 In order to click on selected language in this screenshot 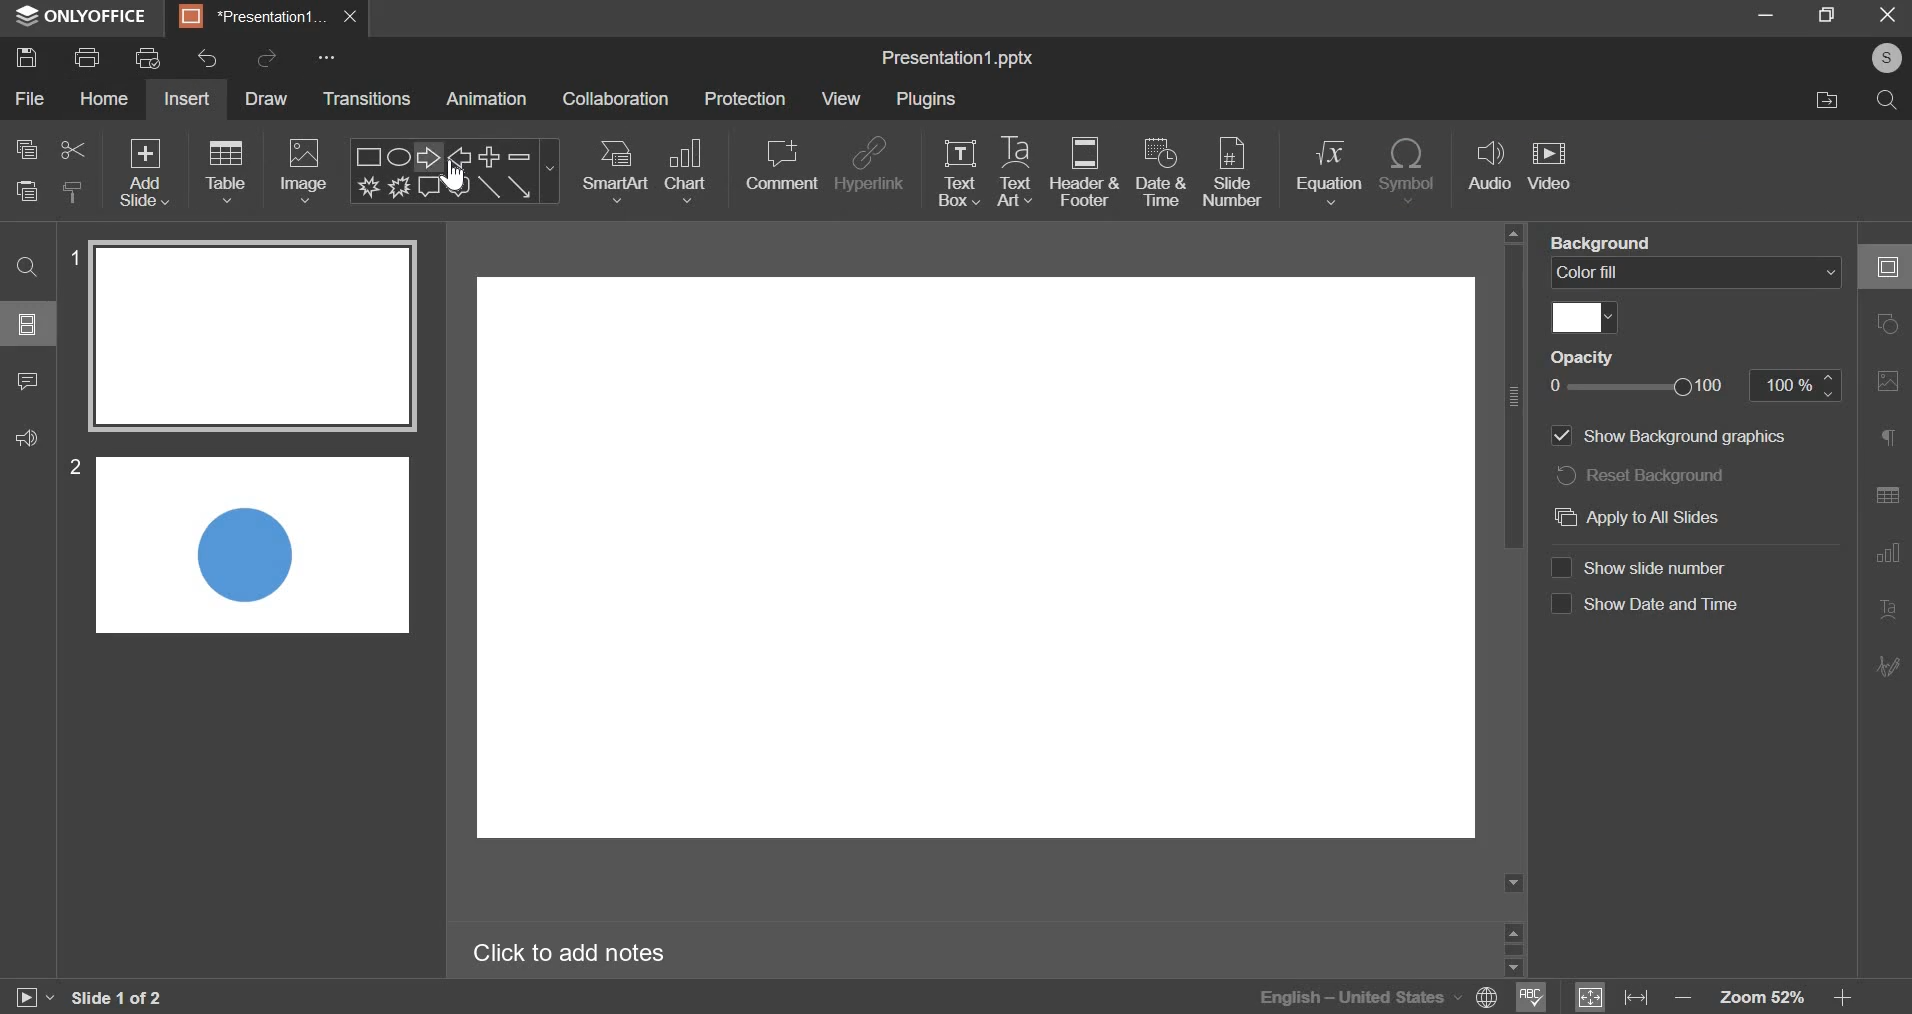, I will do `click(1376, 997)`.